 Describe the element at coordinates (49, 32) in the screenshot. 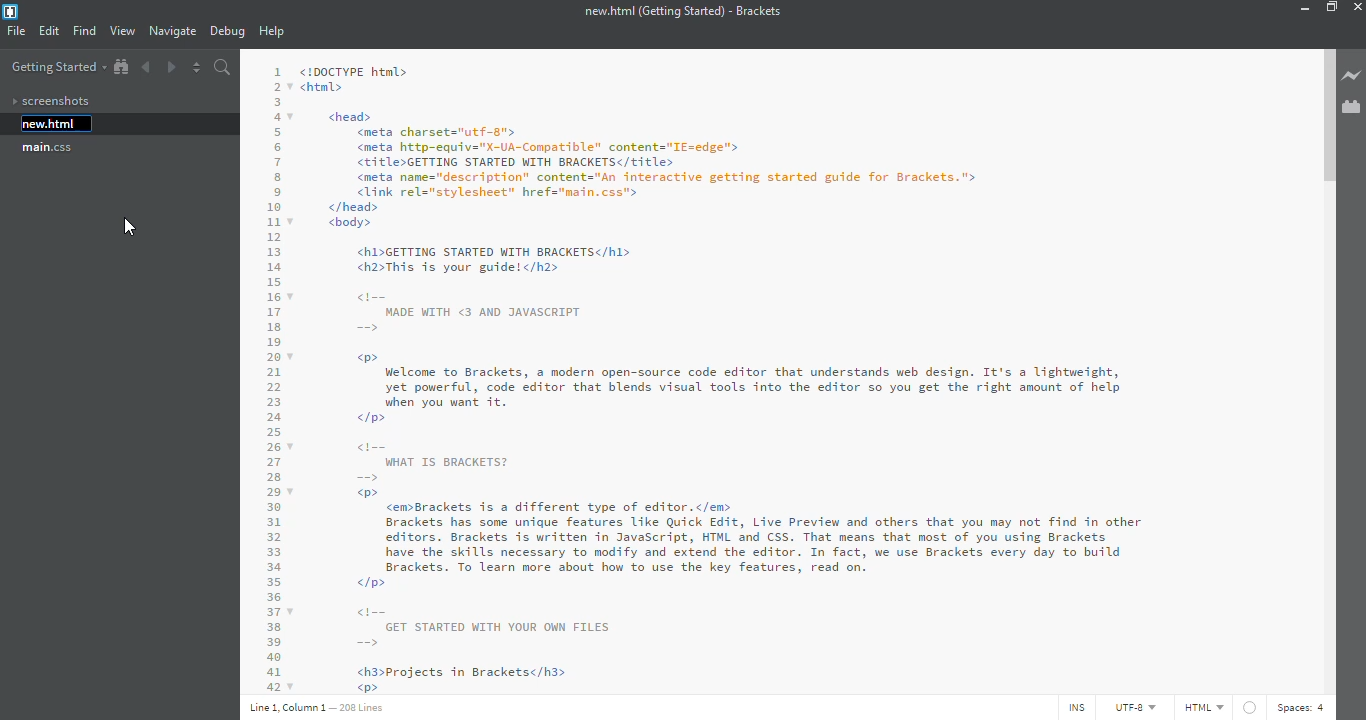

I see `edit` at that location.